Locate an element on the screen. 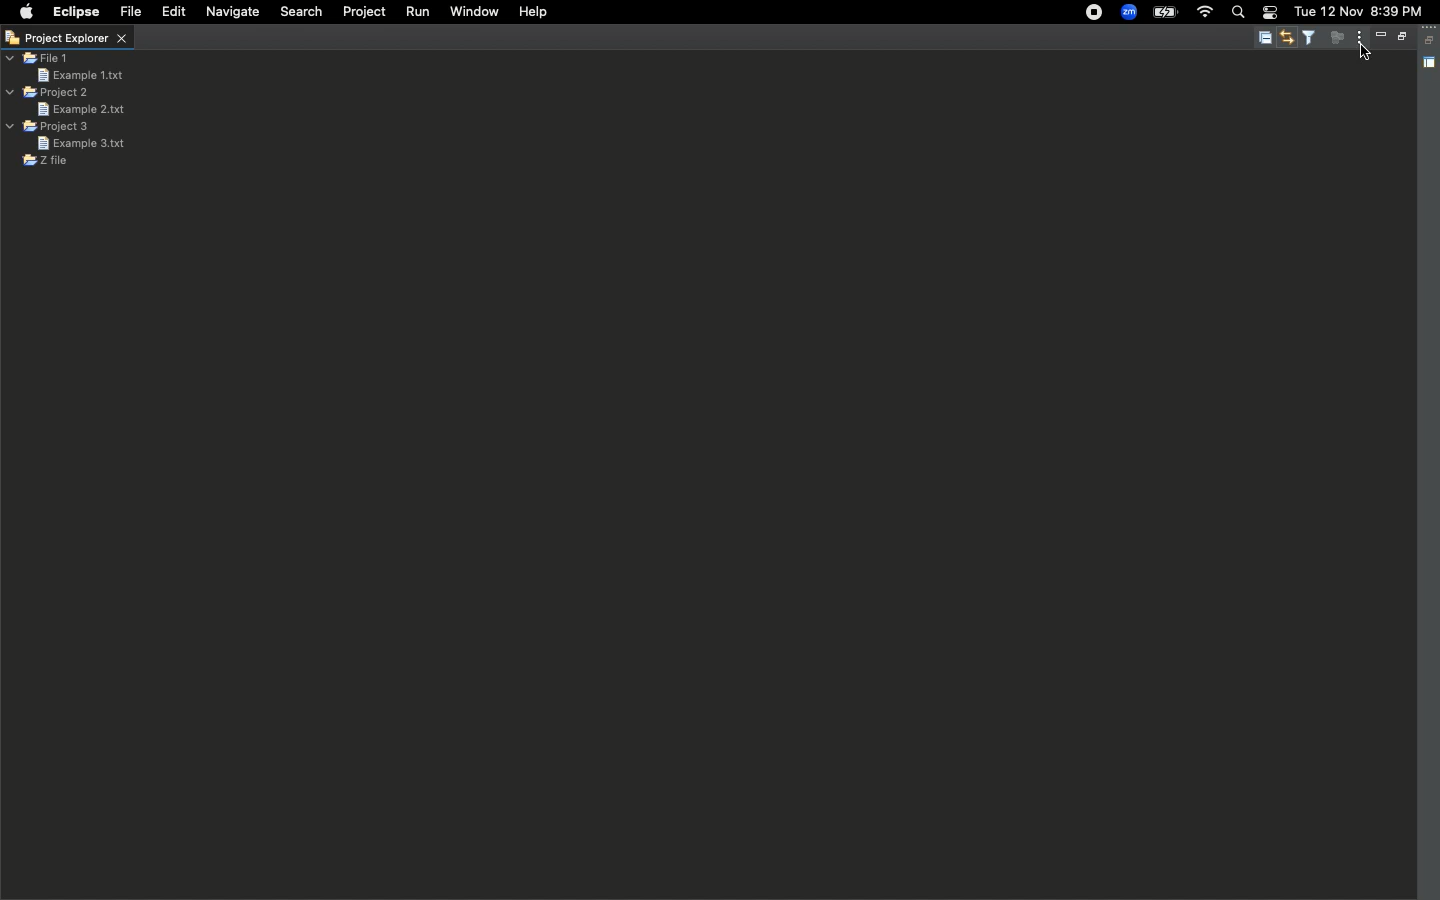 The width and height of the screenshot is (1440, 900). Run is located at coordinates (417, 12).